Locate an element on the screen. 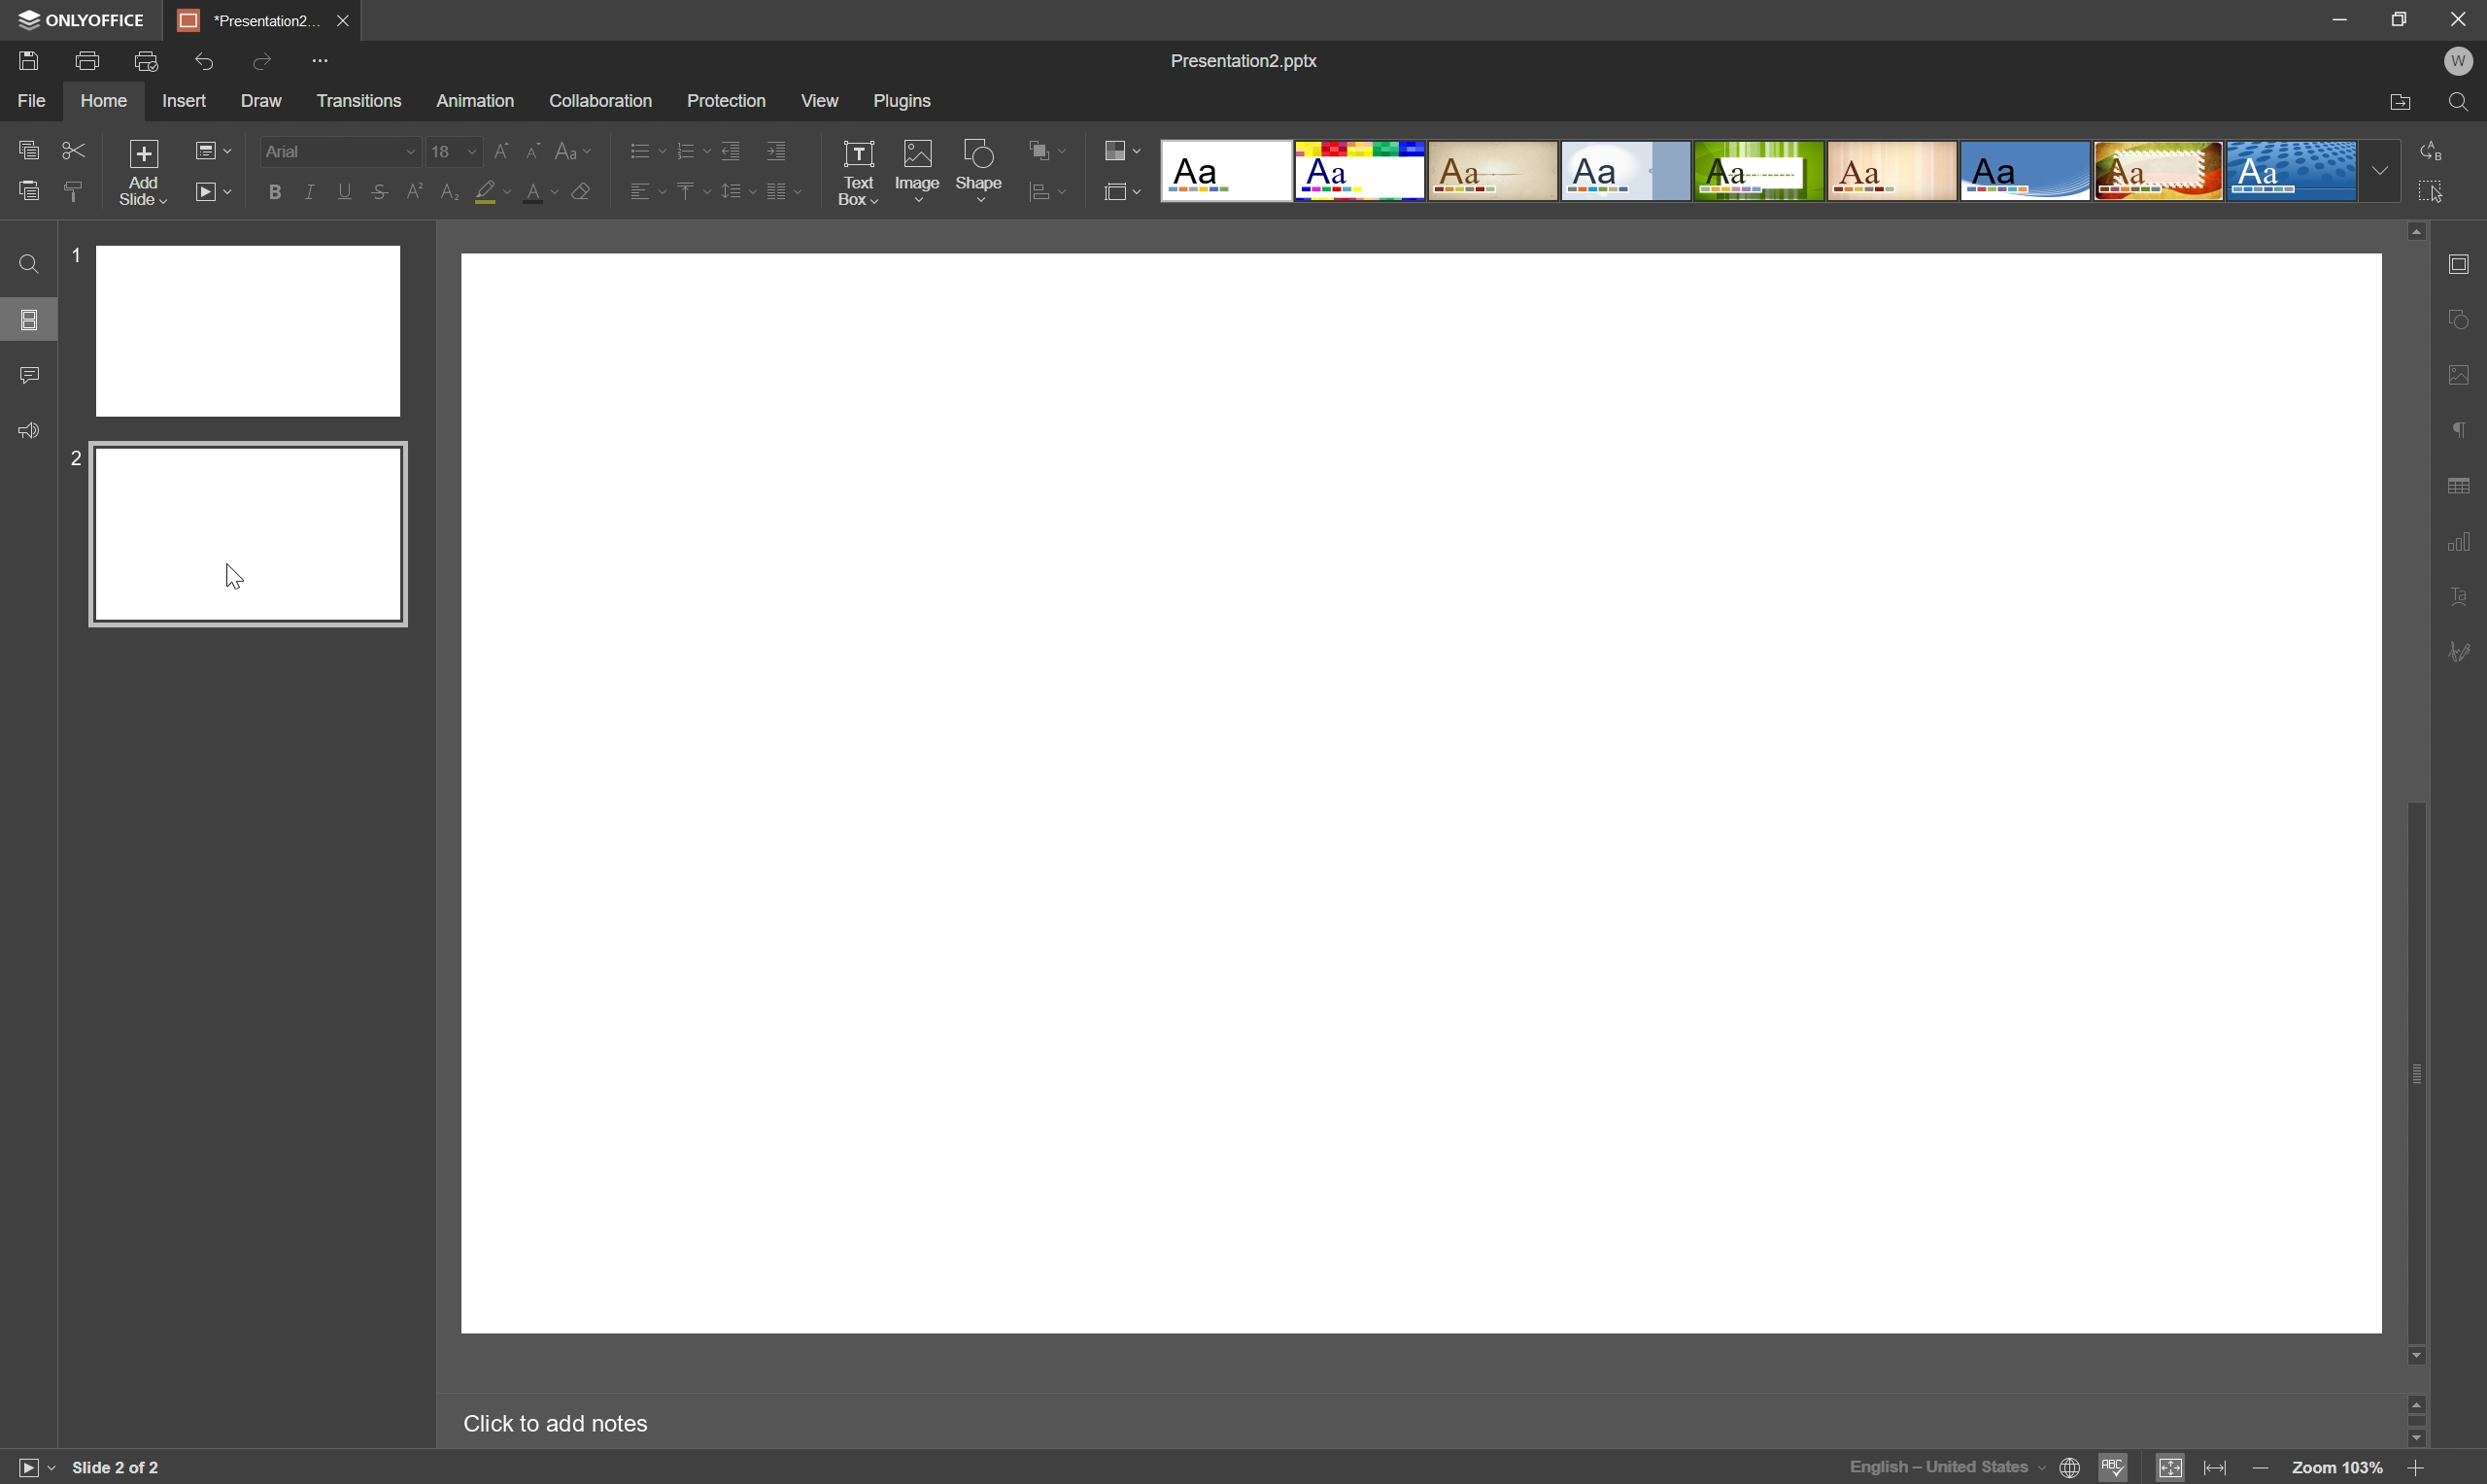 The width and height of the screenshot is (2487, 1484). Slide 2 OF 2 is located at coordinates (118, 1468).